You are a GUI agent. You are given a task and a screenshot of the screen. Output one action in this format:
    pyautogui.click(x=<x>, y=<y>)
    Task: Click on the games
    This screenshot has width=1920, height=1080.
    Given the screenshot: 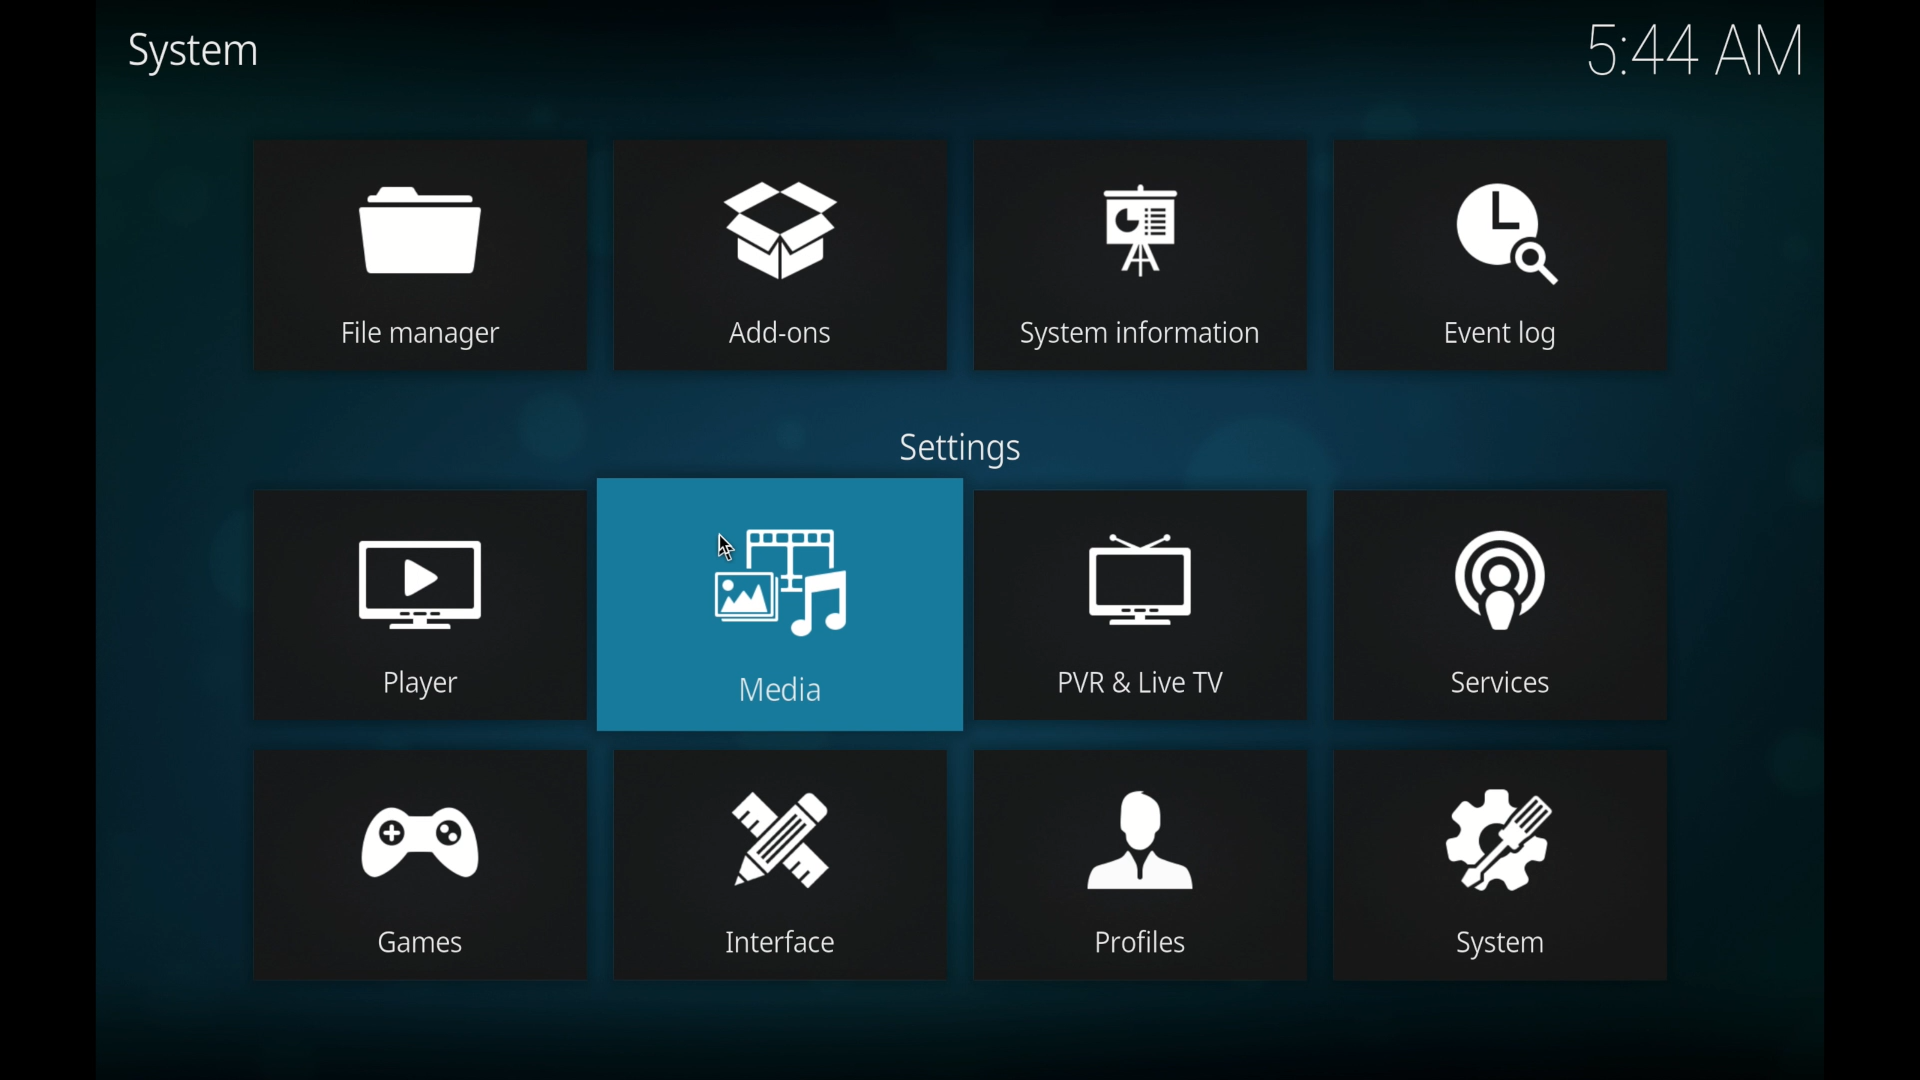 What is the action you would take?
    pyautogui.click(x=420, y=864)
    